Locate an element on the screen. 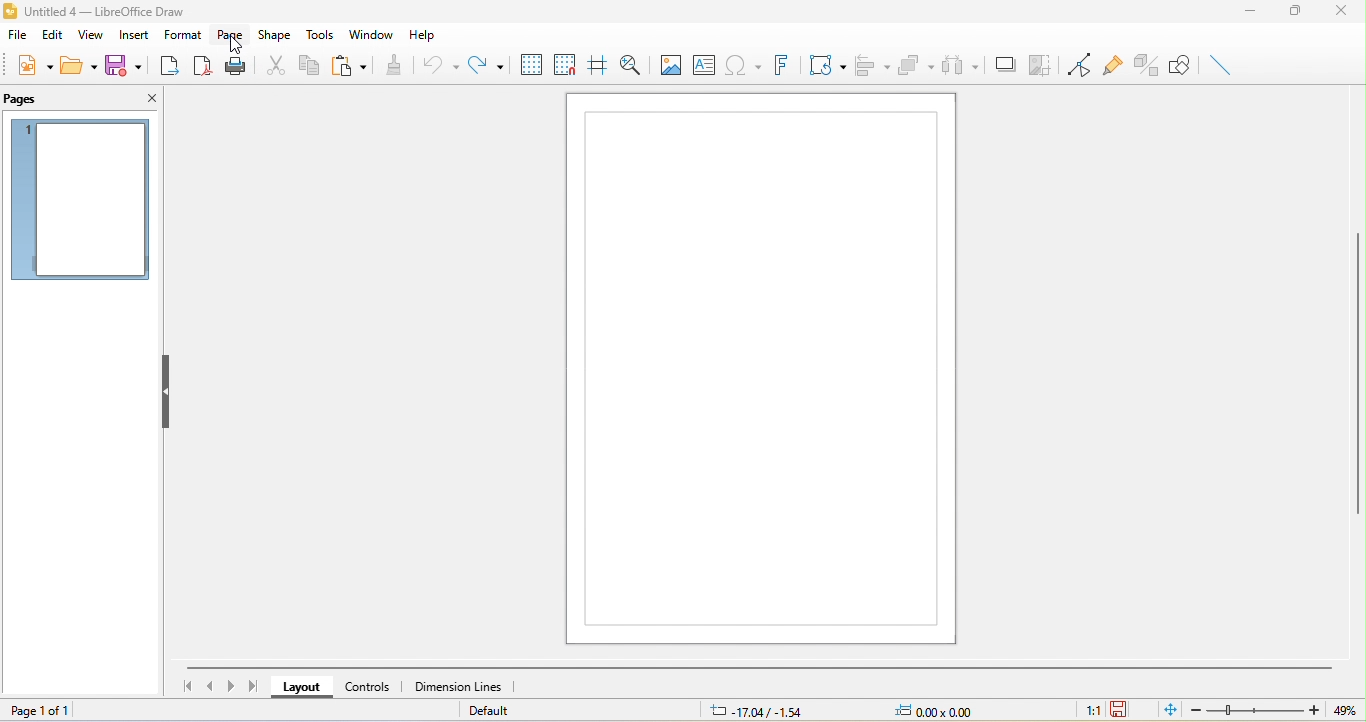 This screenshot has height=722, width=1366. copy image is located at coordinates (1040, 63).